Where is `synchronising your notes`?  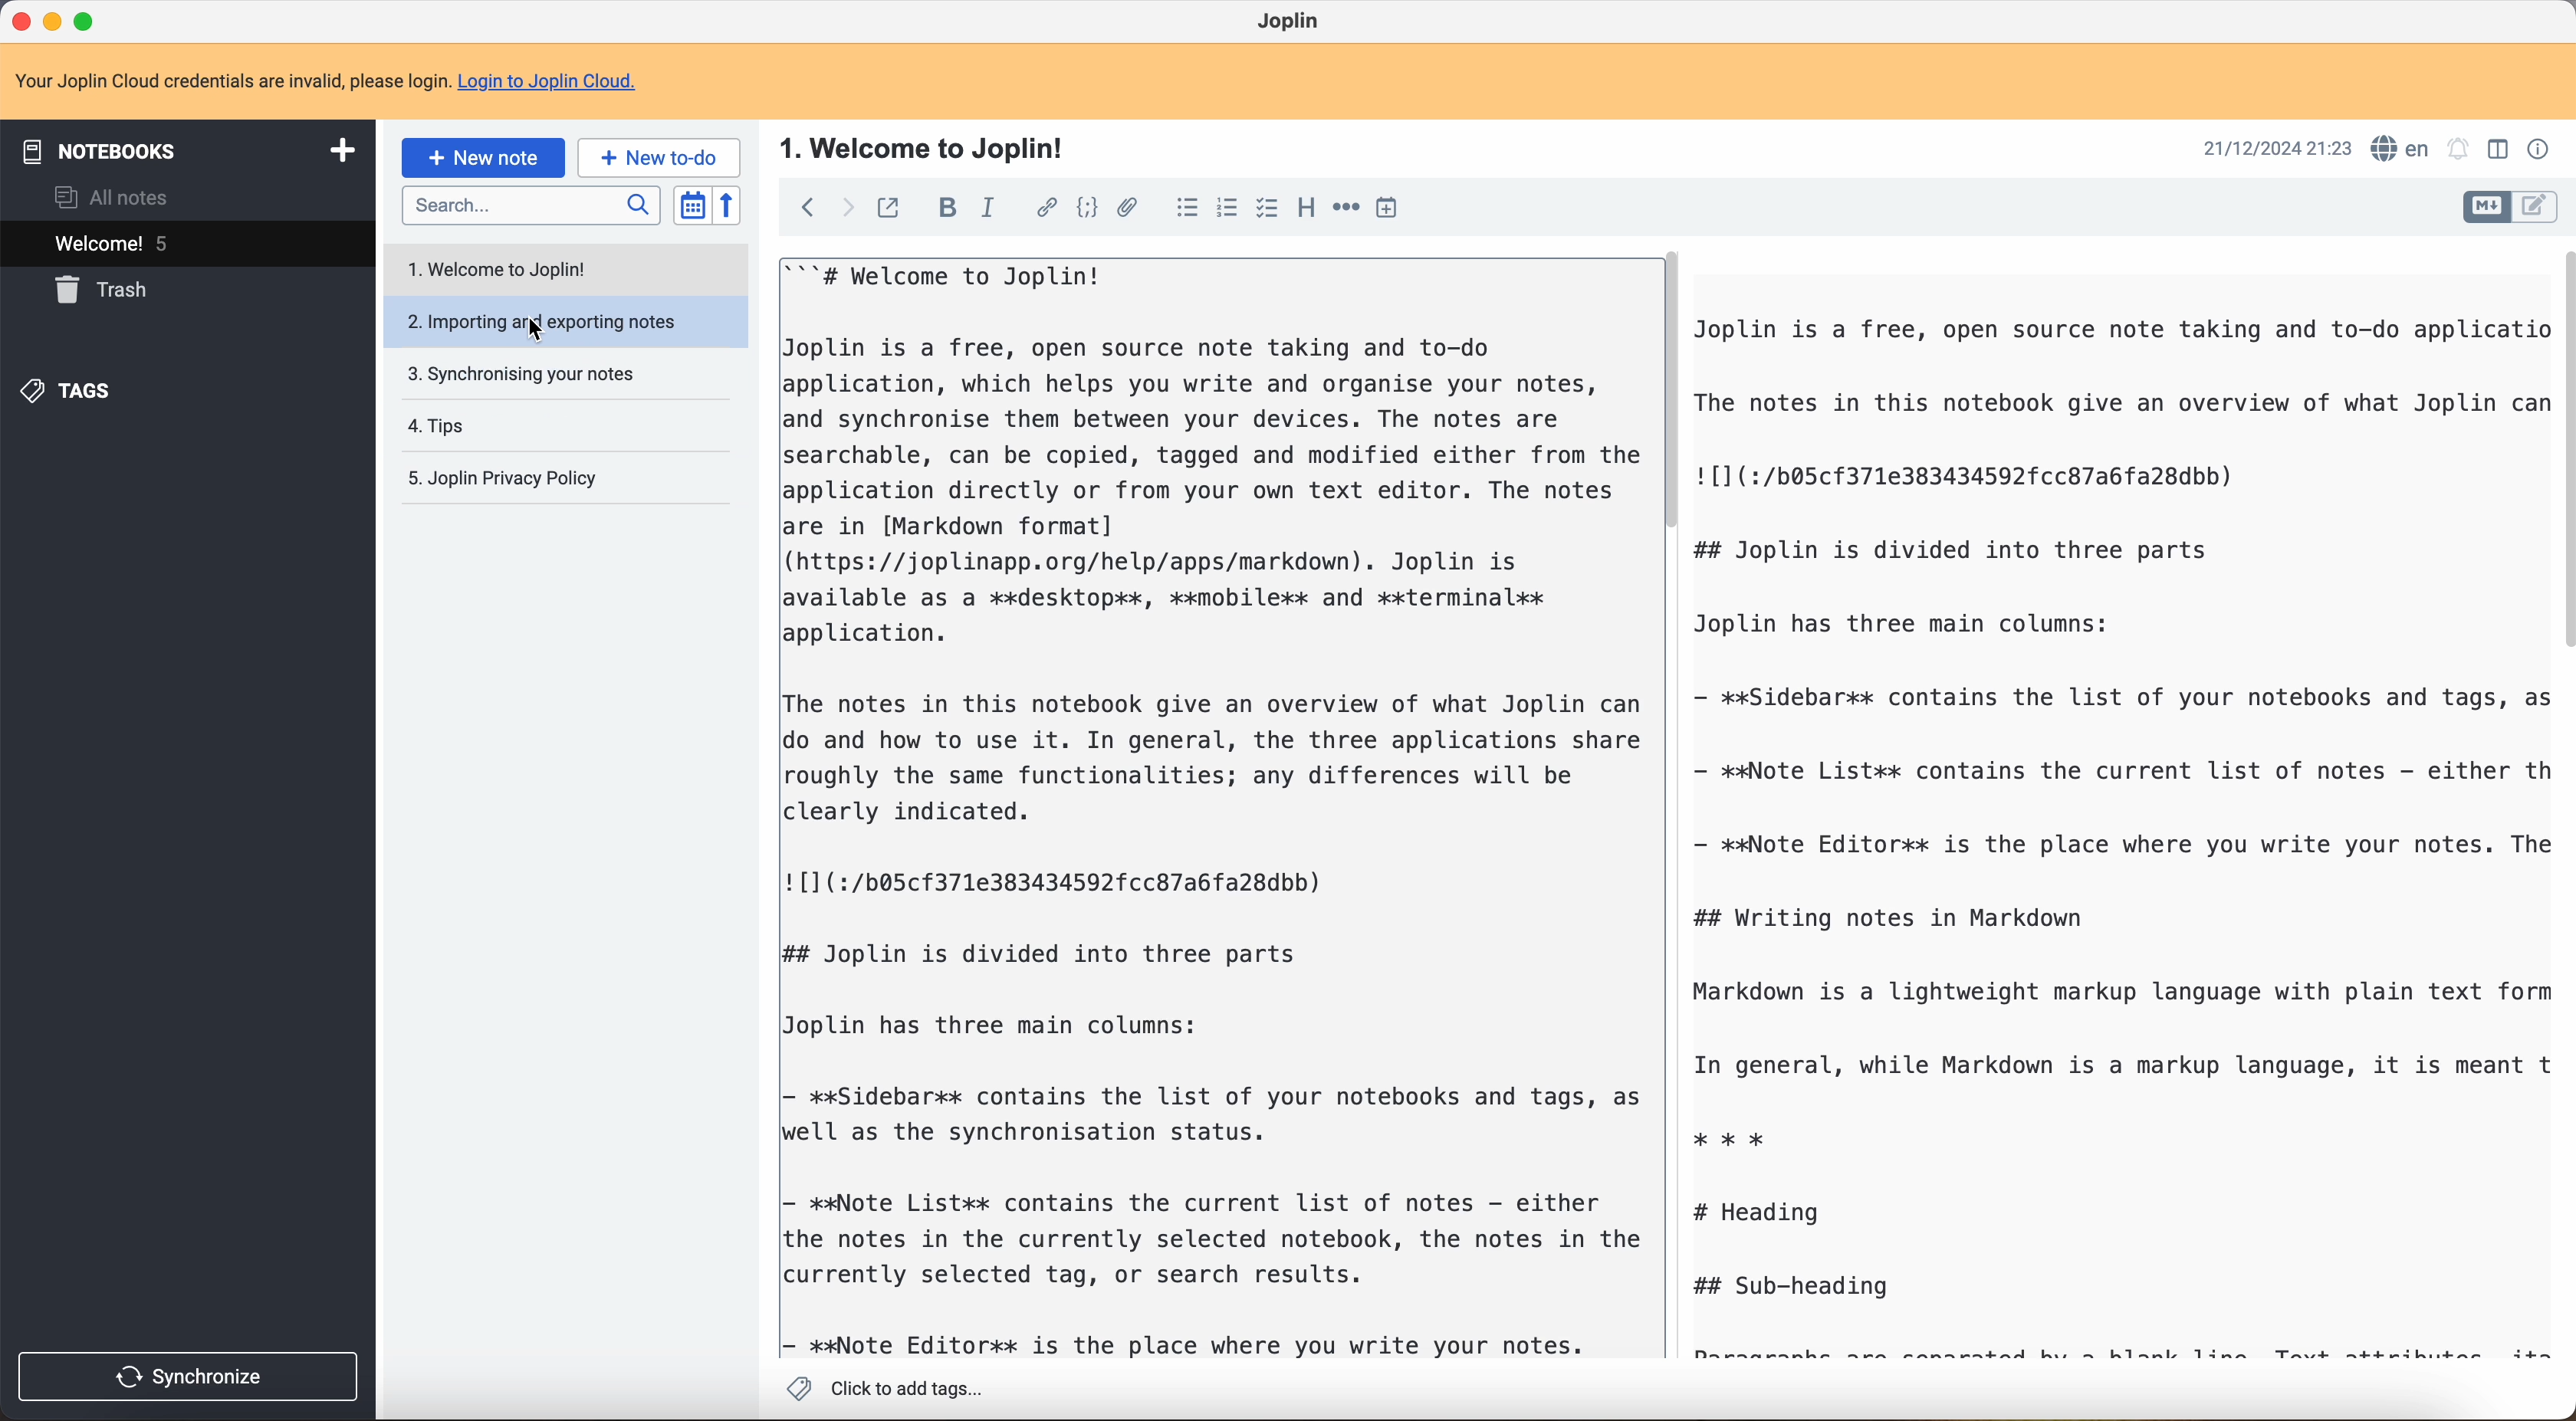
synchronising your notes is located at coordinates (528, 375).